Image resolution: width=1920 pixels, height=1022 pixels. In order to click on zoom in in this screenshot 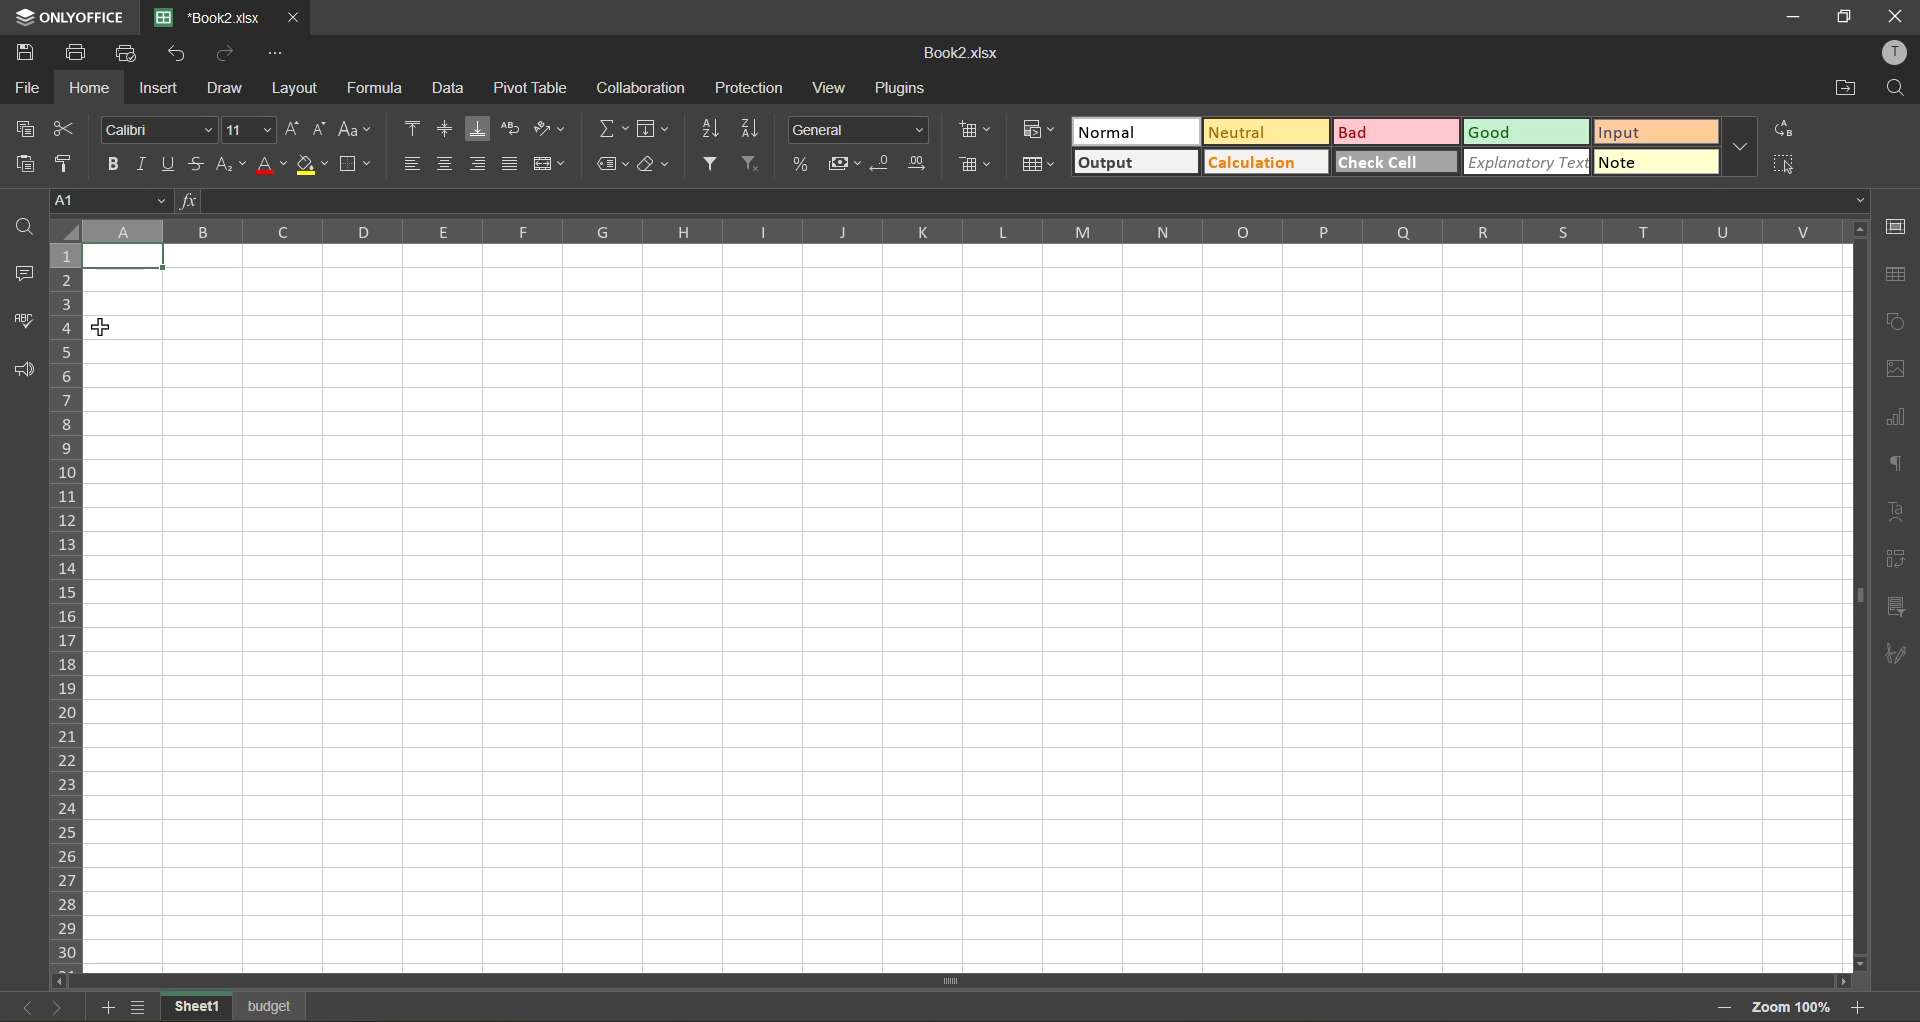, I will do `click(1859, 1005)`.